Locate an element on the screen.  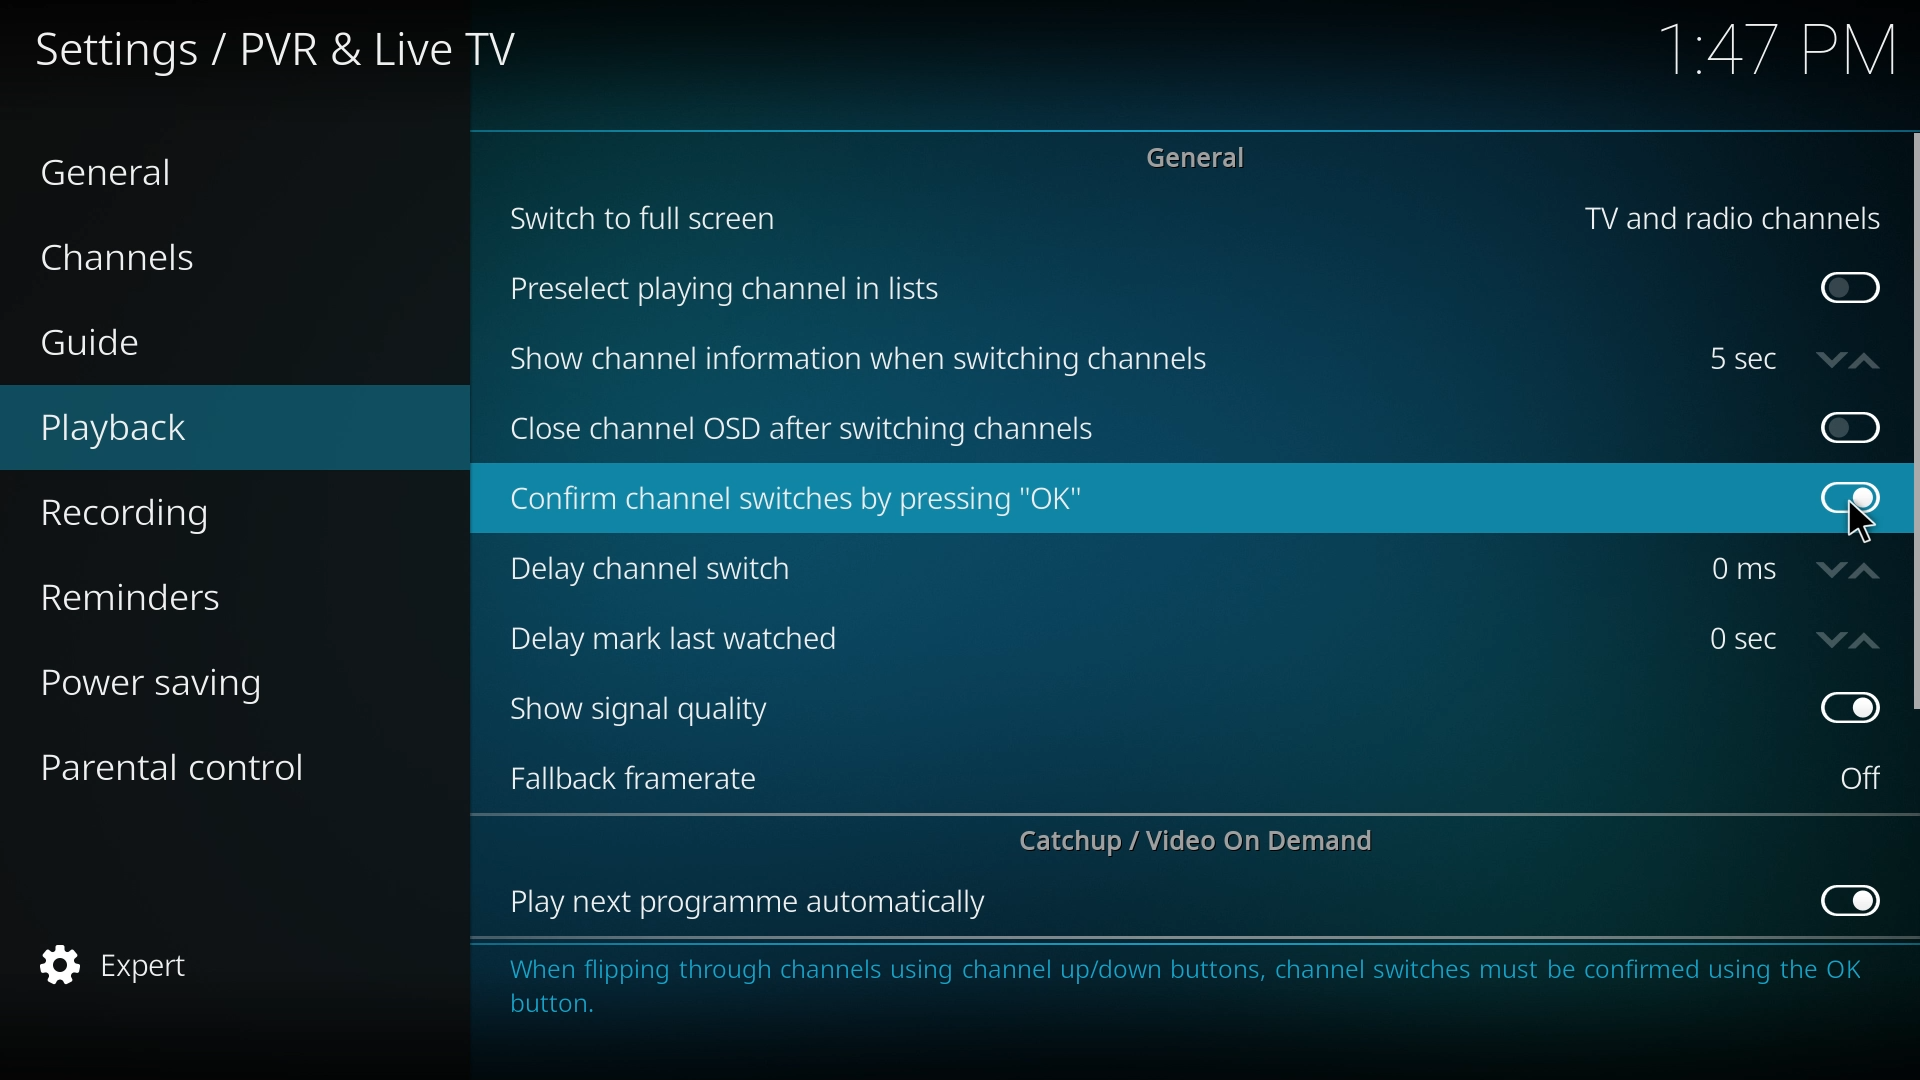
off is located at coordinates (1848, 710).